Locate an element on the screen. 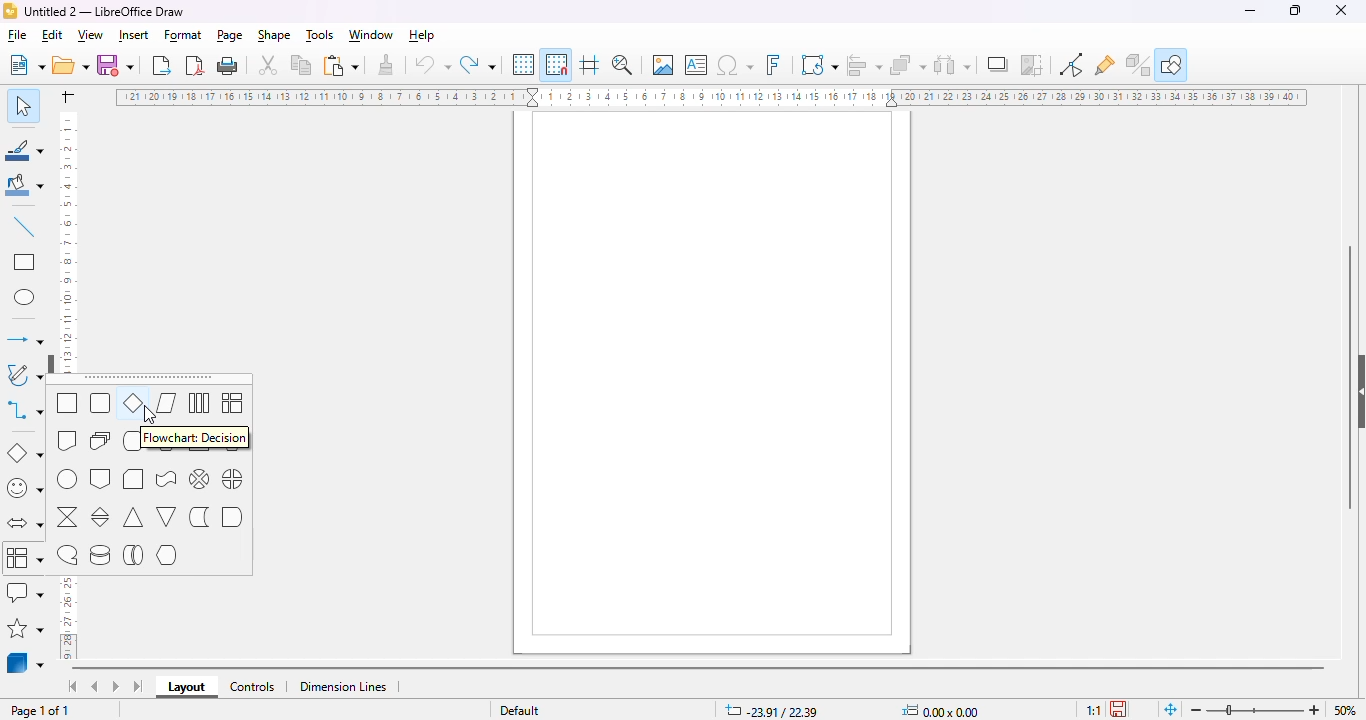  zoom factor is located at coordinates (1346, 709).